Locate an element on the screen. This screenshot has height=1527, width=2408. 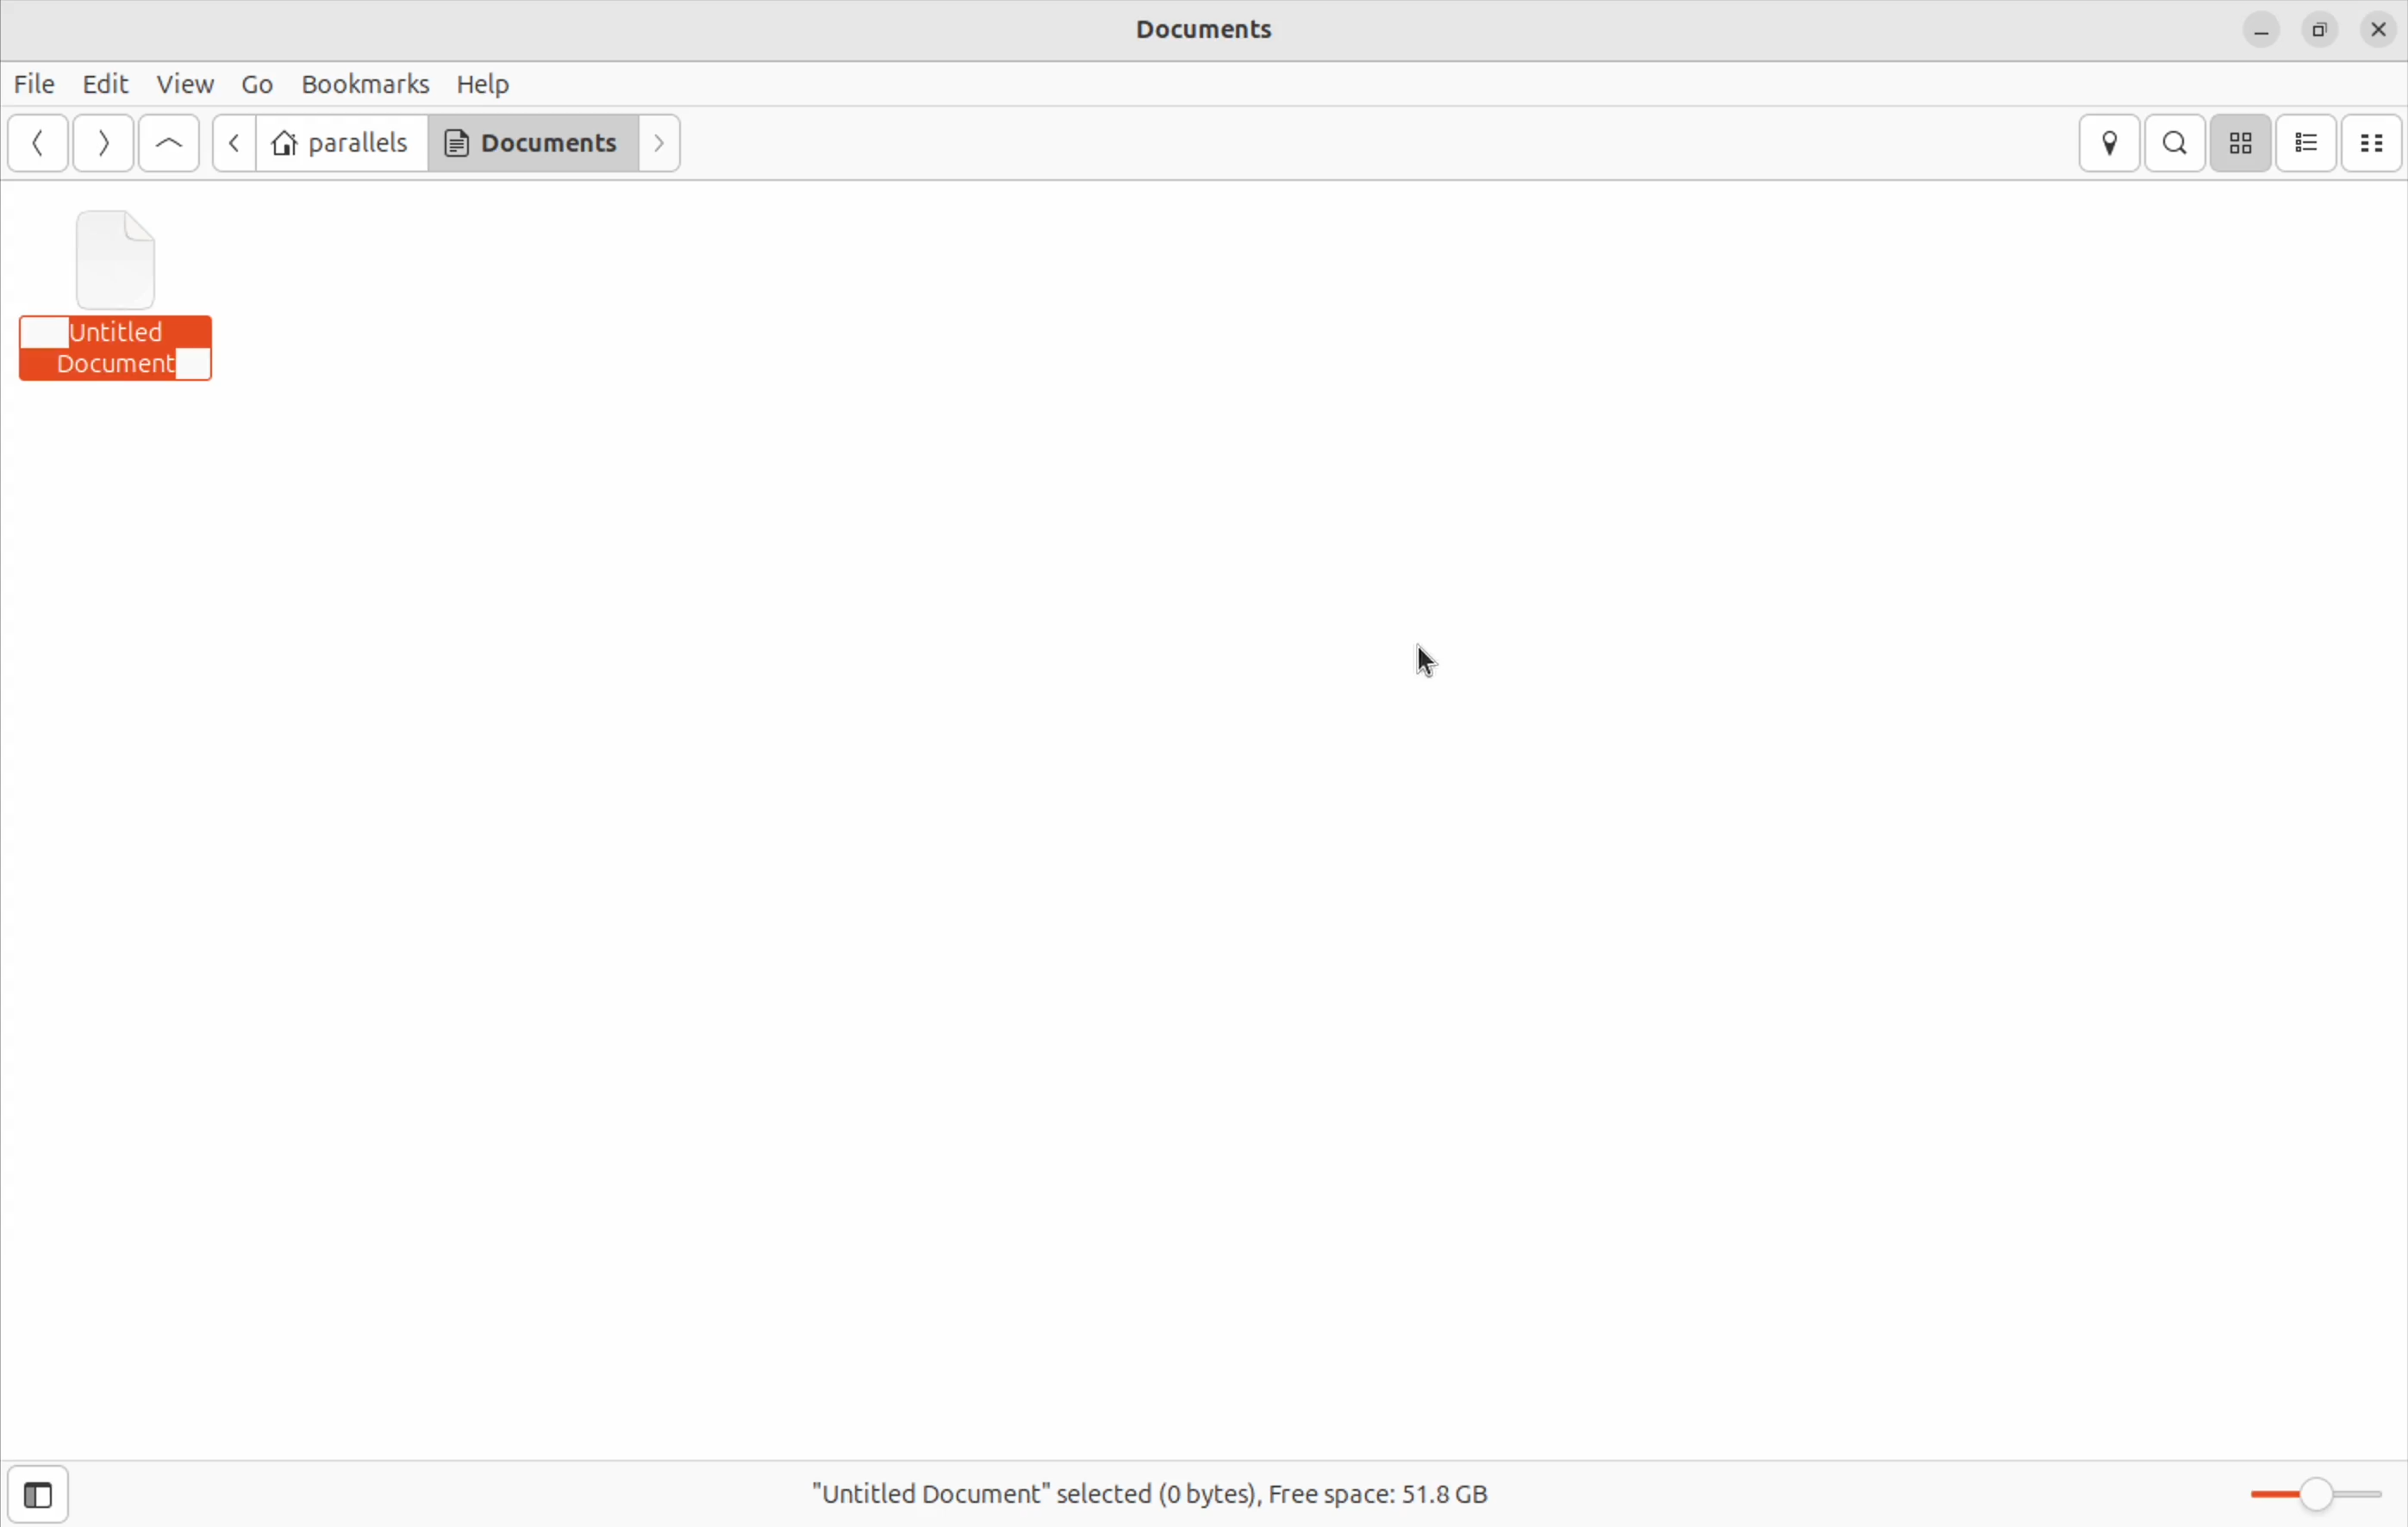
parallels is located at coordinates (341, 144).